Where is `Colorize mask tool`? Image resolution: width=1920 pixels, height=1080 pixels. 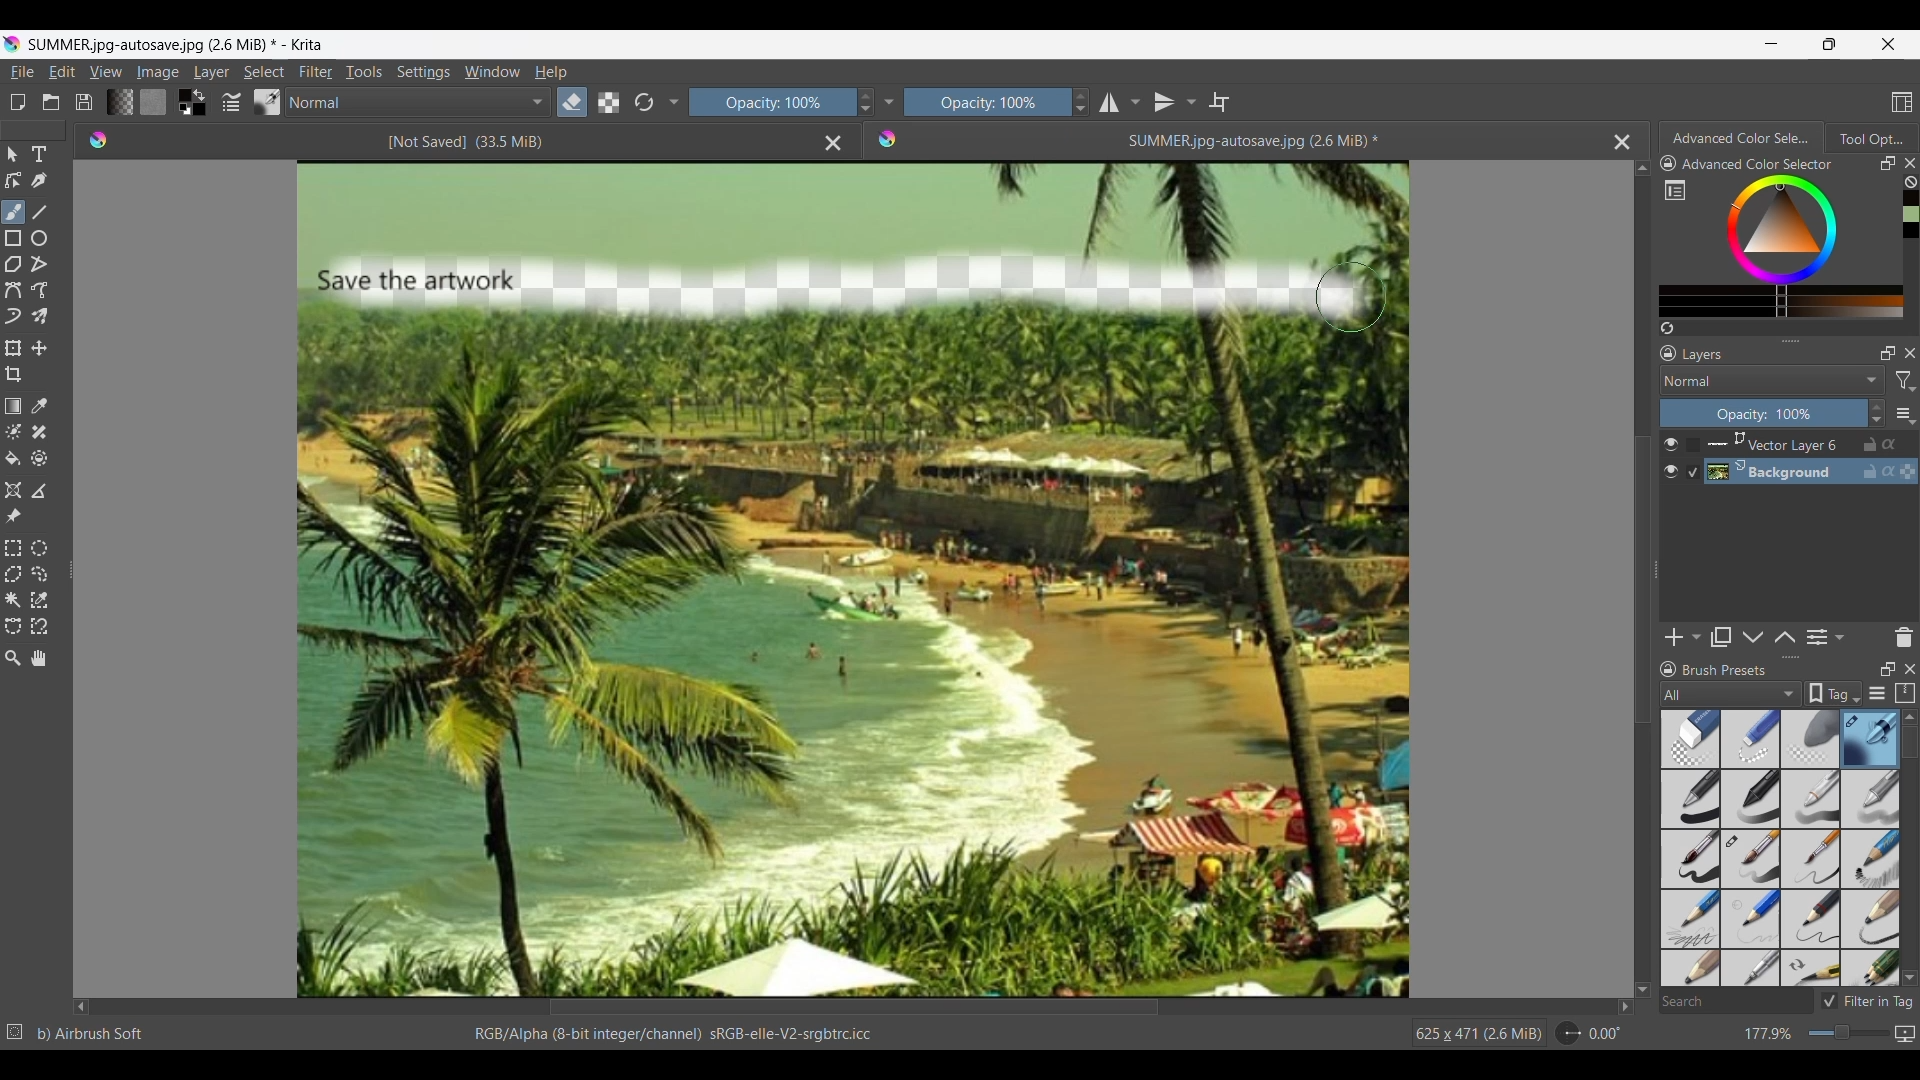
Colorize mask tool is located at coordinates (14, 431).